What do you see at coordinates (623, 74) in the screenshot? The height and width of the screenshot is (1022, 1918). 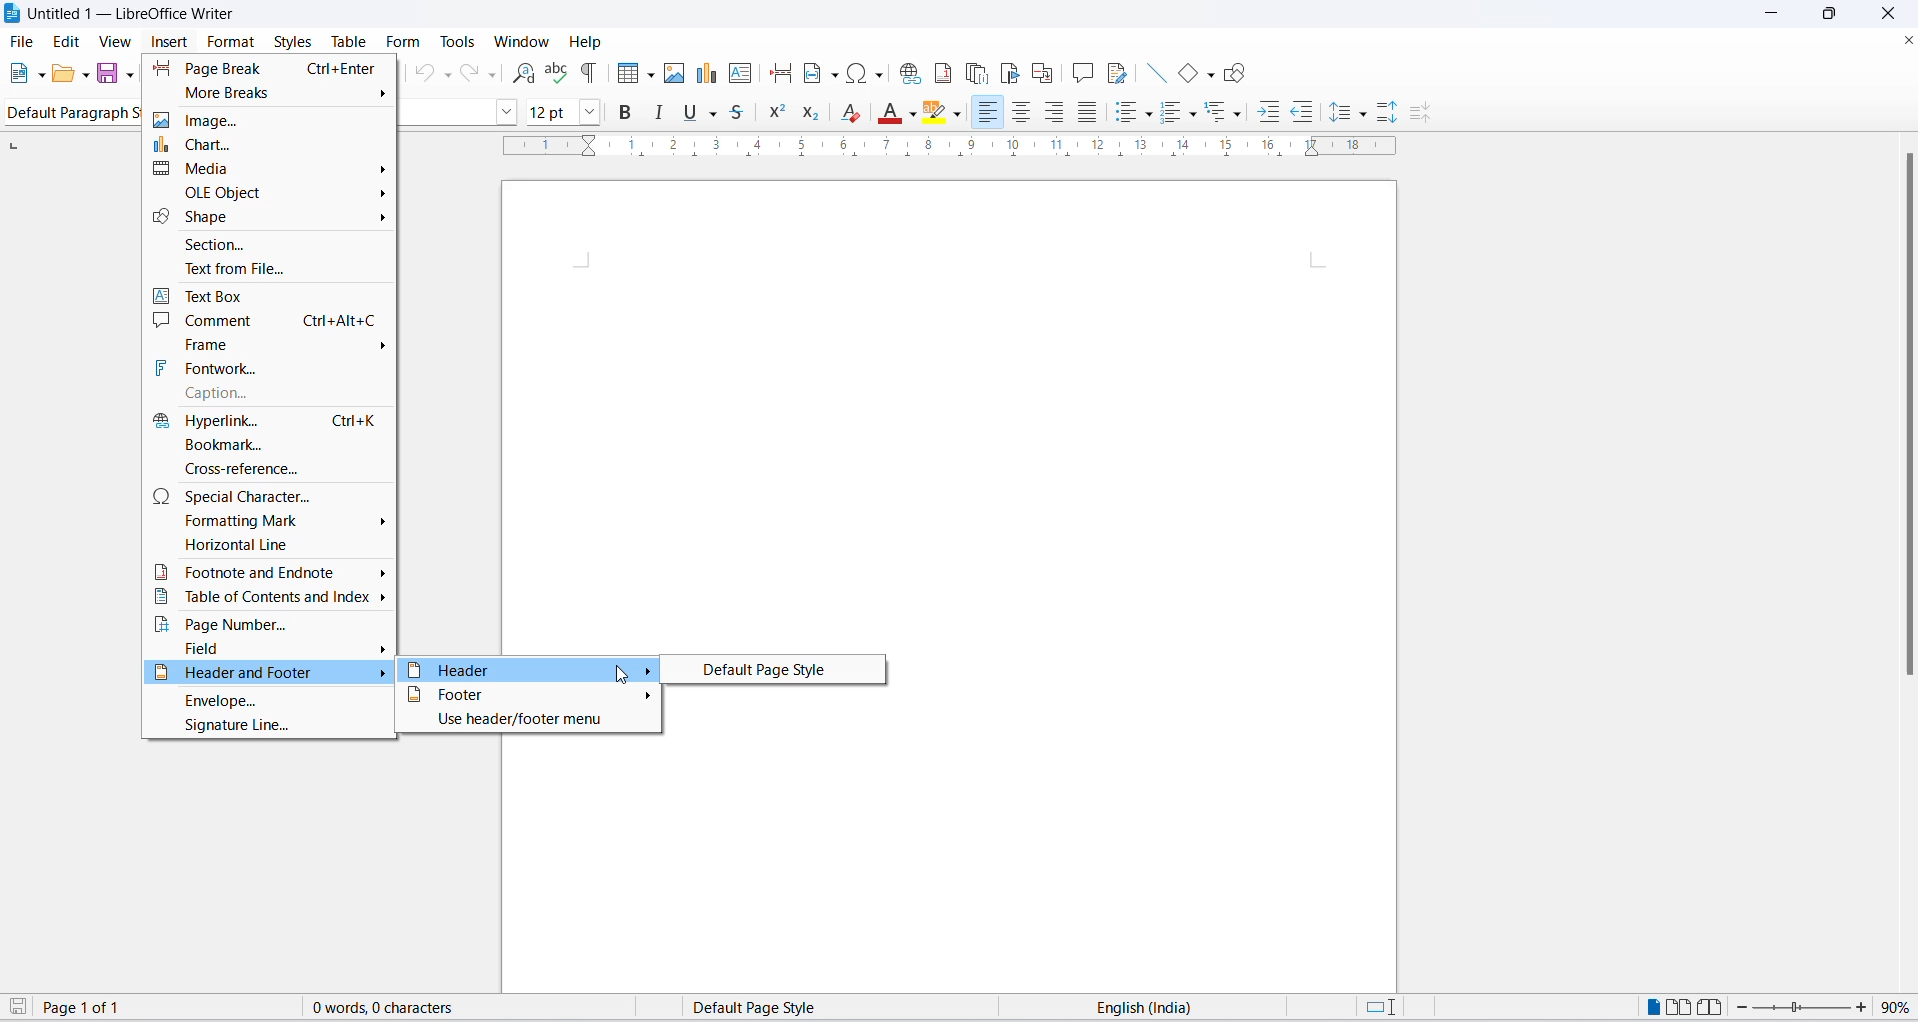 I see `insert grid` at bounding box center [623, 74].